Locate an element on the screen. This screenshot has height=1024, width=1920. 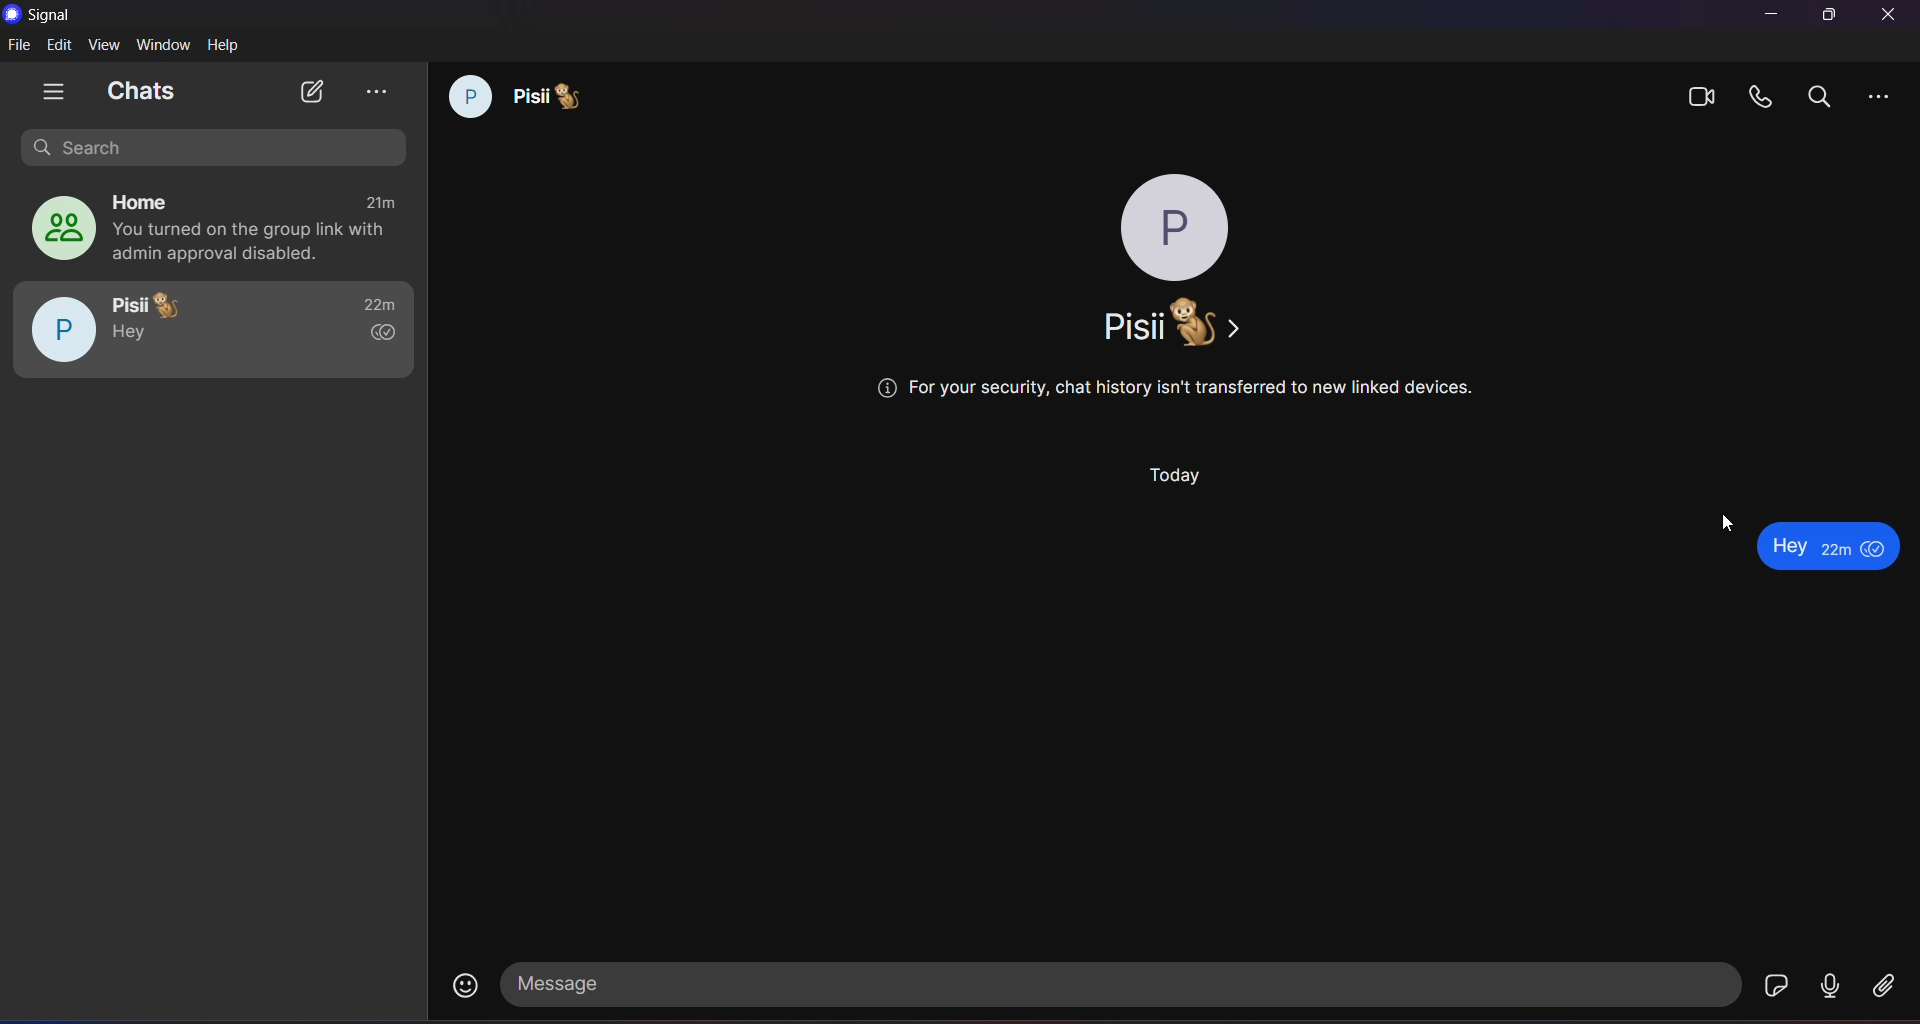
voice message is located at coordinates (1827, 991).